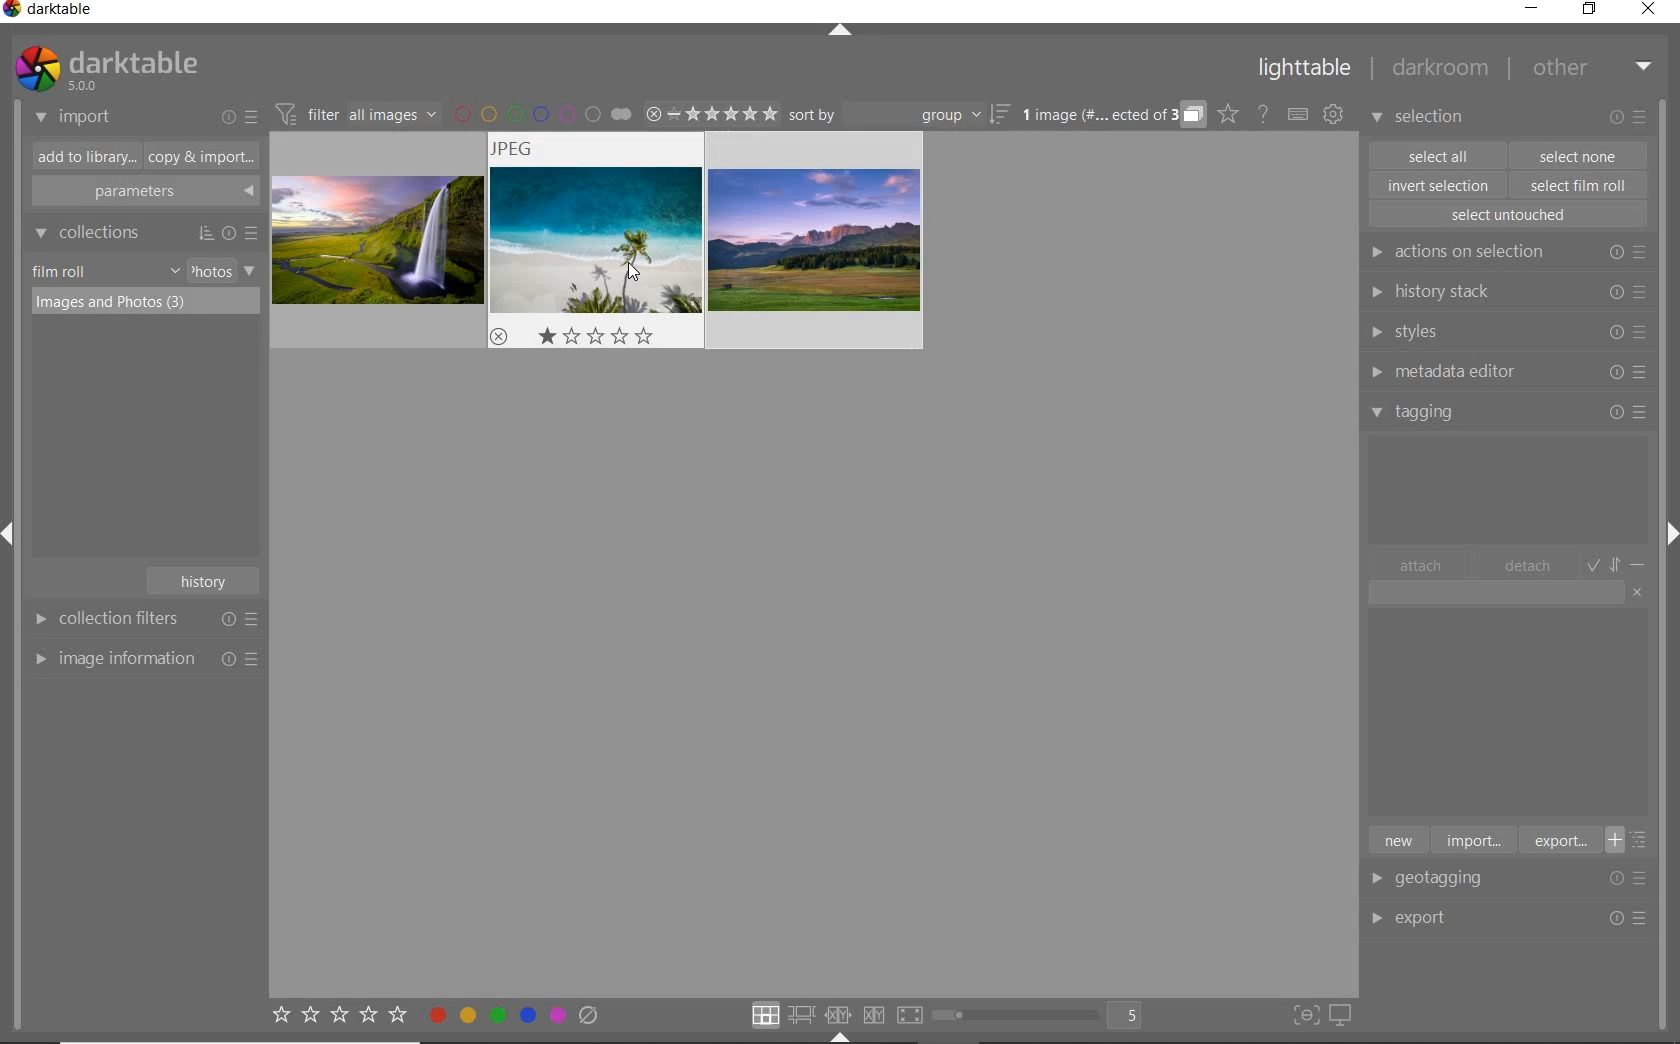  Describe the element at coordinates (1340, 1016) in the screenshot. I see `set display profile` at that location.